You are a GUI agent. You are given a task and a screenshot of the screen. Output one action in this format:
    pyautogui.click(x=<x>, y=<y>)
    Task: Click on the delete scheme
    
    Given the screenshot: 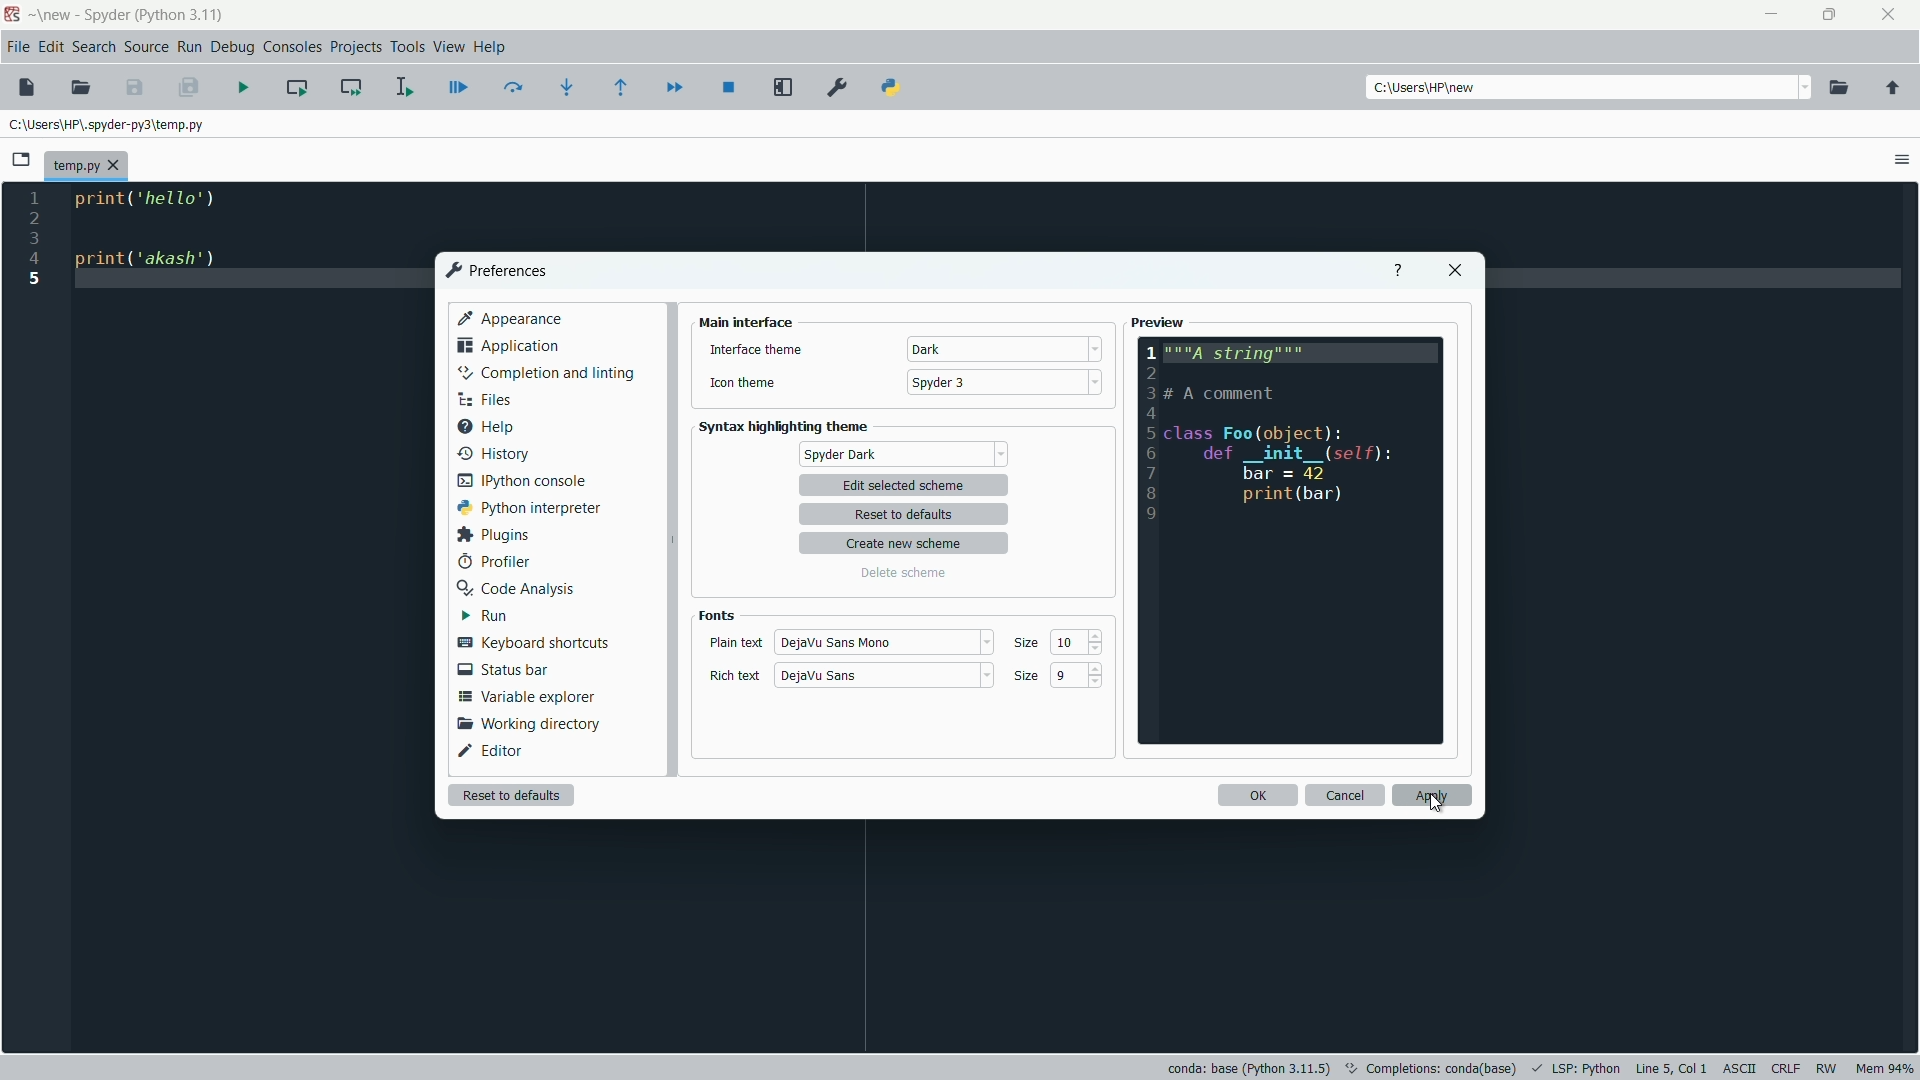 What is the action you would take?
    pyautogui.click(x=902, y=573)
    